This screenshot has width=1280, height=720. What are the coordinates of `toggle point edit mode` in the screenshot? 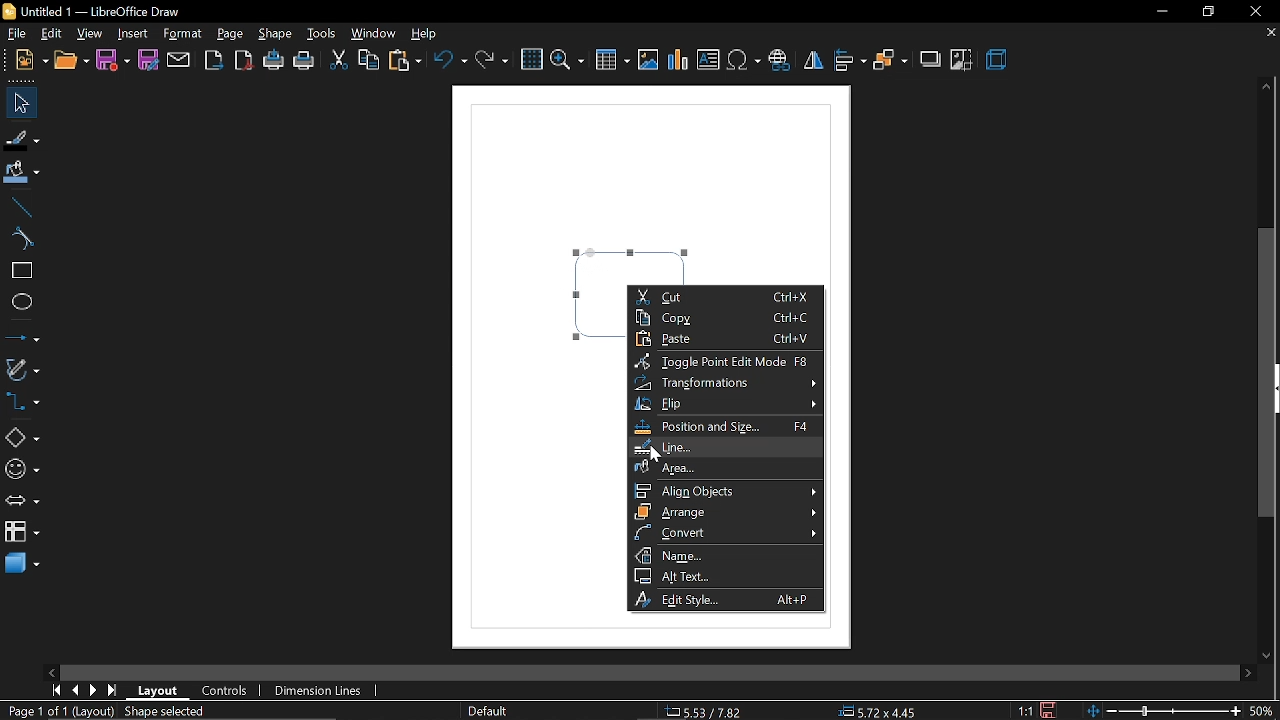 It's located at (725, 362).